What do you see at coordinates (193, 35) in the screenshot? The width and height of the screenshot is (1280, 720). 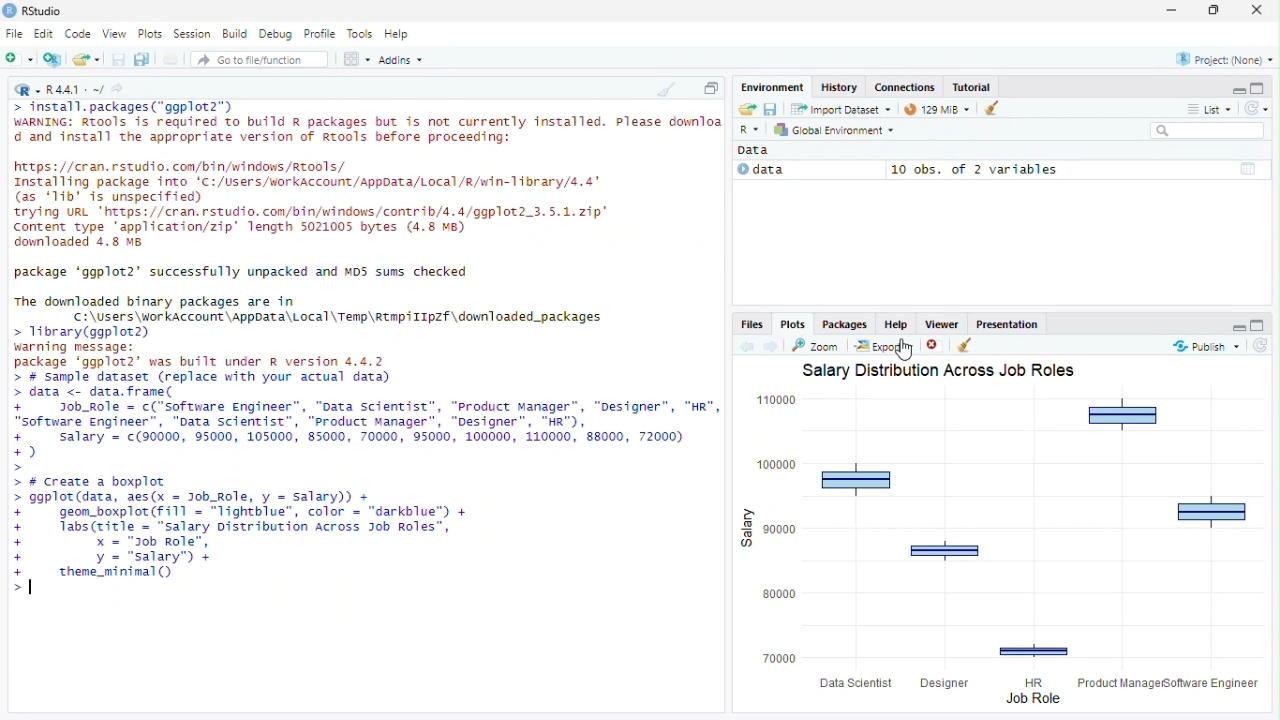 I see `Session` at bounding box center [193, 35].